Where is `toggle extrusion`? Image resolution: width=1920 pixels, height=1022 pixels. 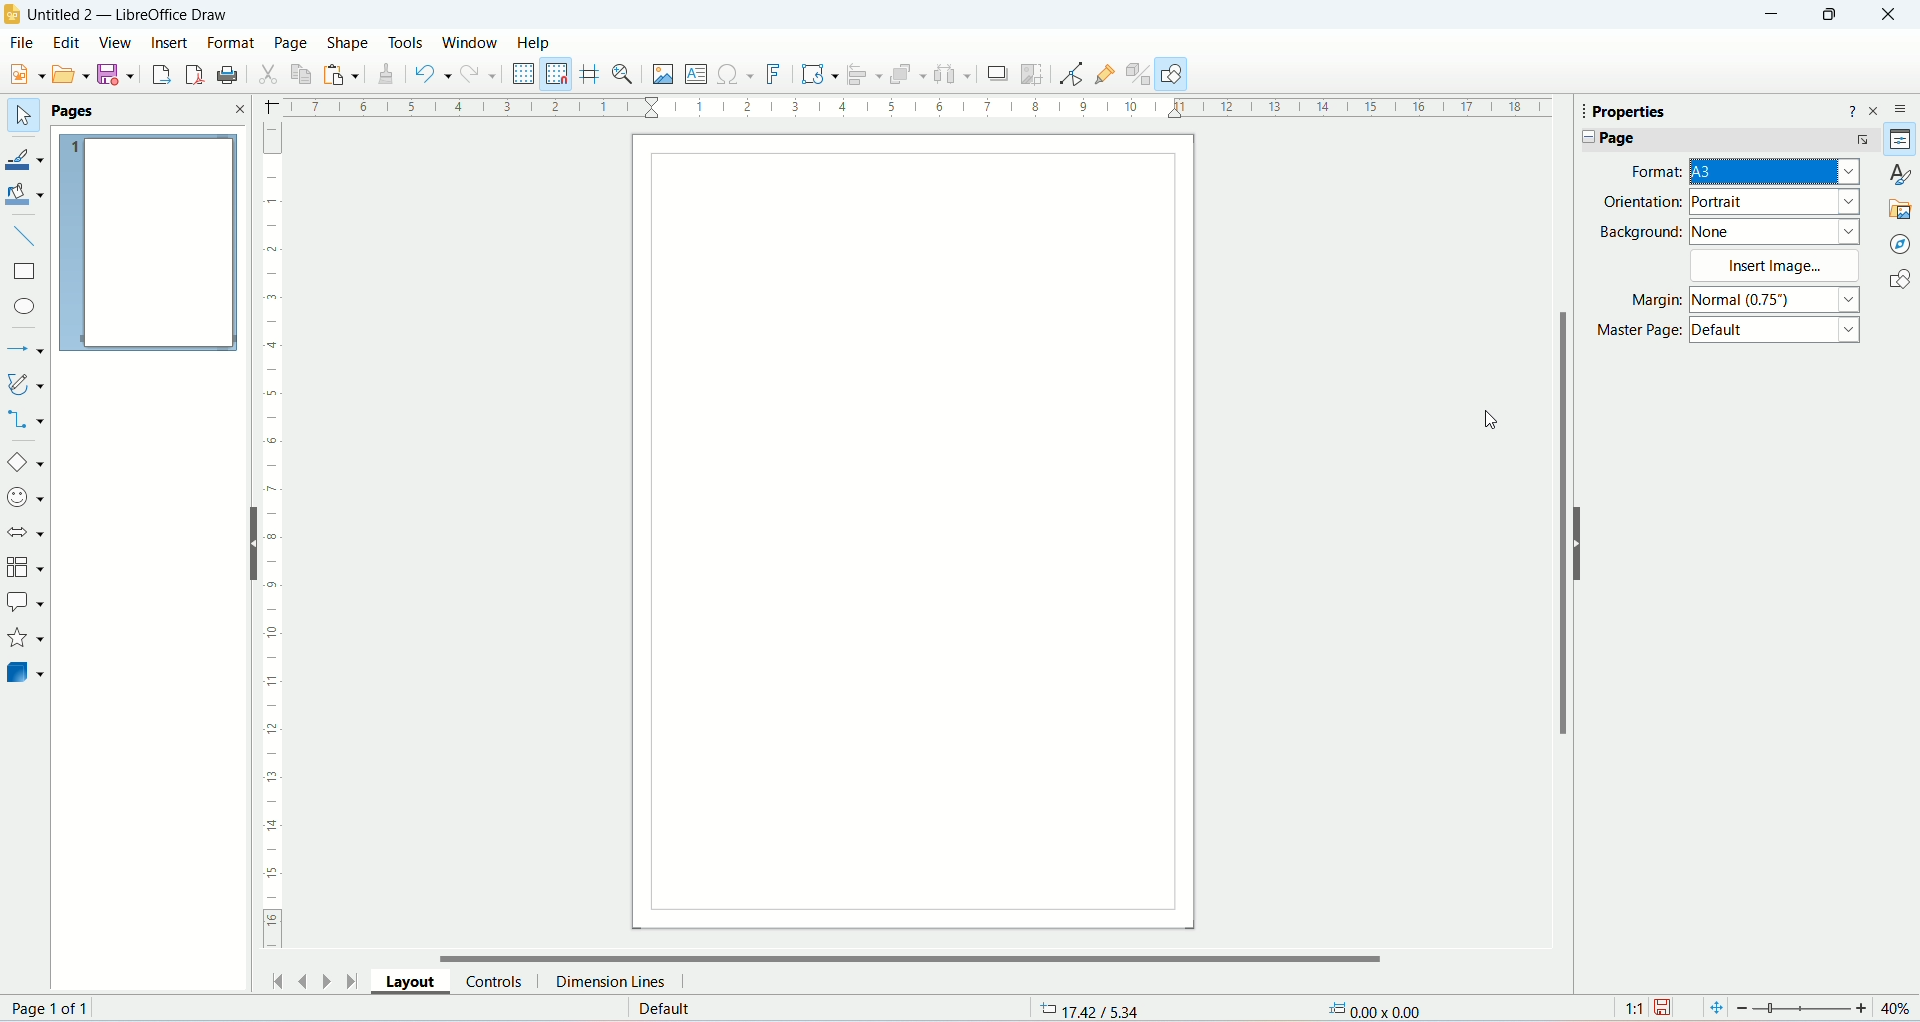 toggle extrusion is located at coordinates (1139, 76).